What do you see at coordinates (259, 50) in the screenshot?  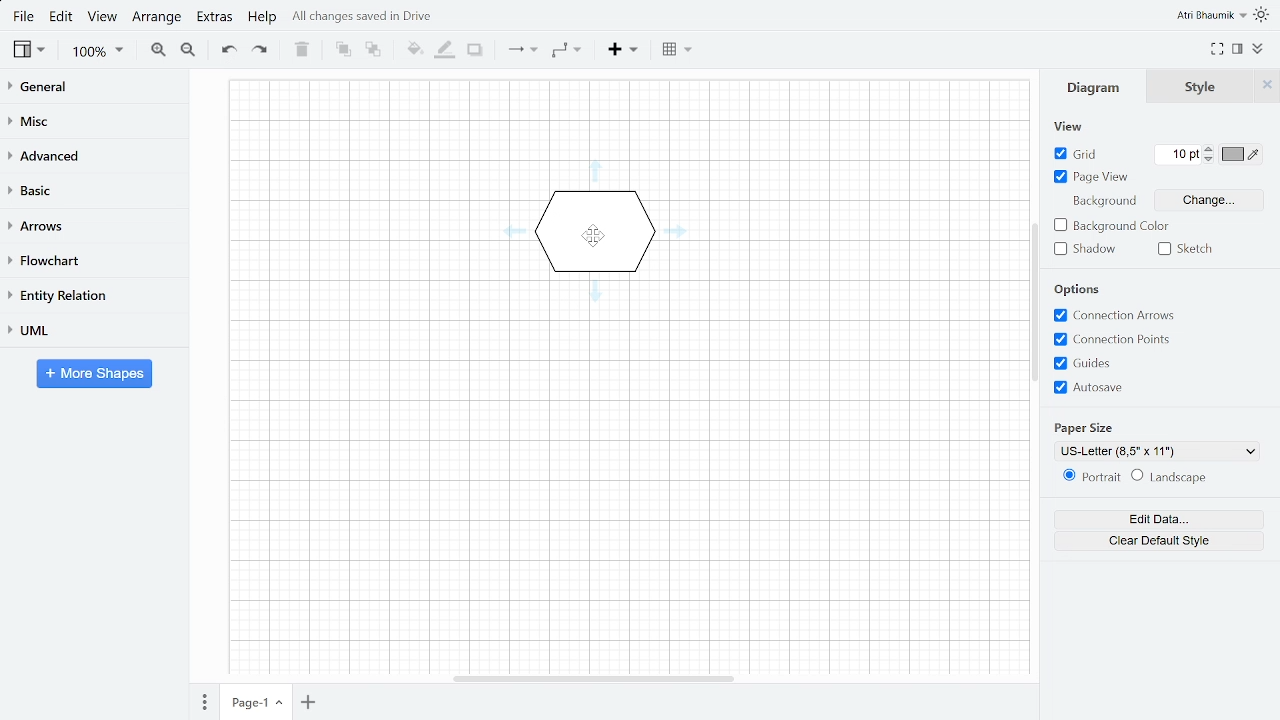 I see `Redo` at bounding box center [259, 50].